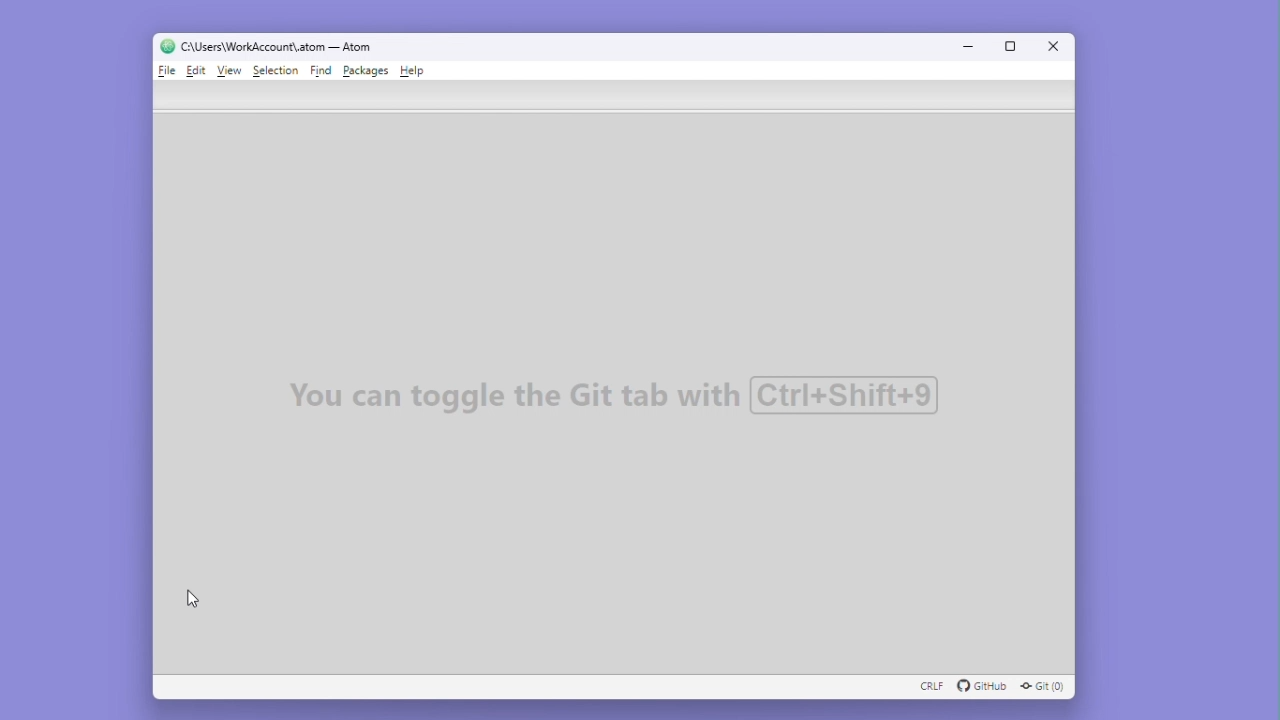  What do you see at coordinates (318, 44) in the screenshot?
I see `C :\users\workaccount\atom-atom` at bounding box center [318, 44].